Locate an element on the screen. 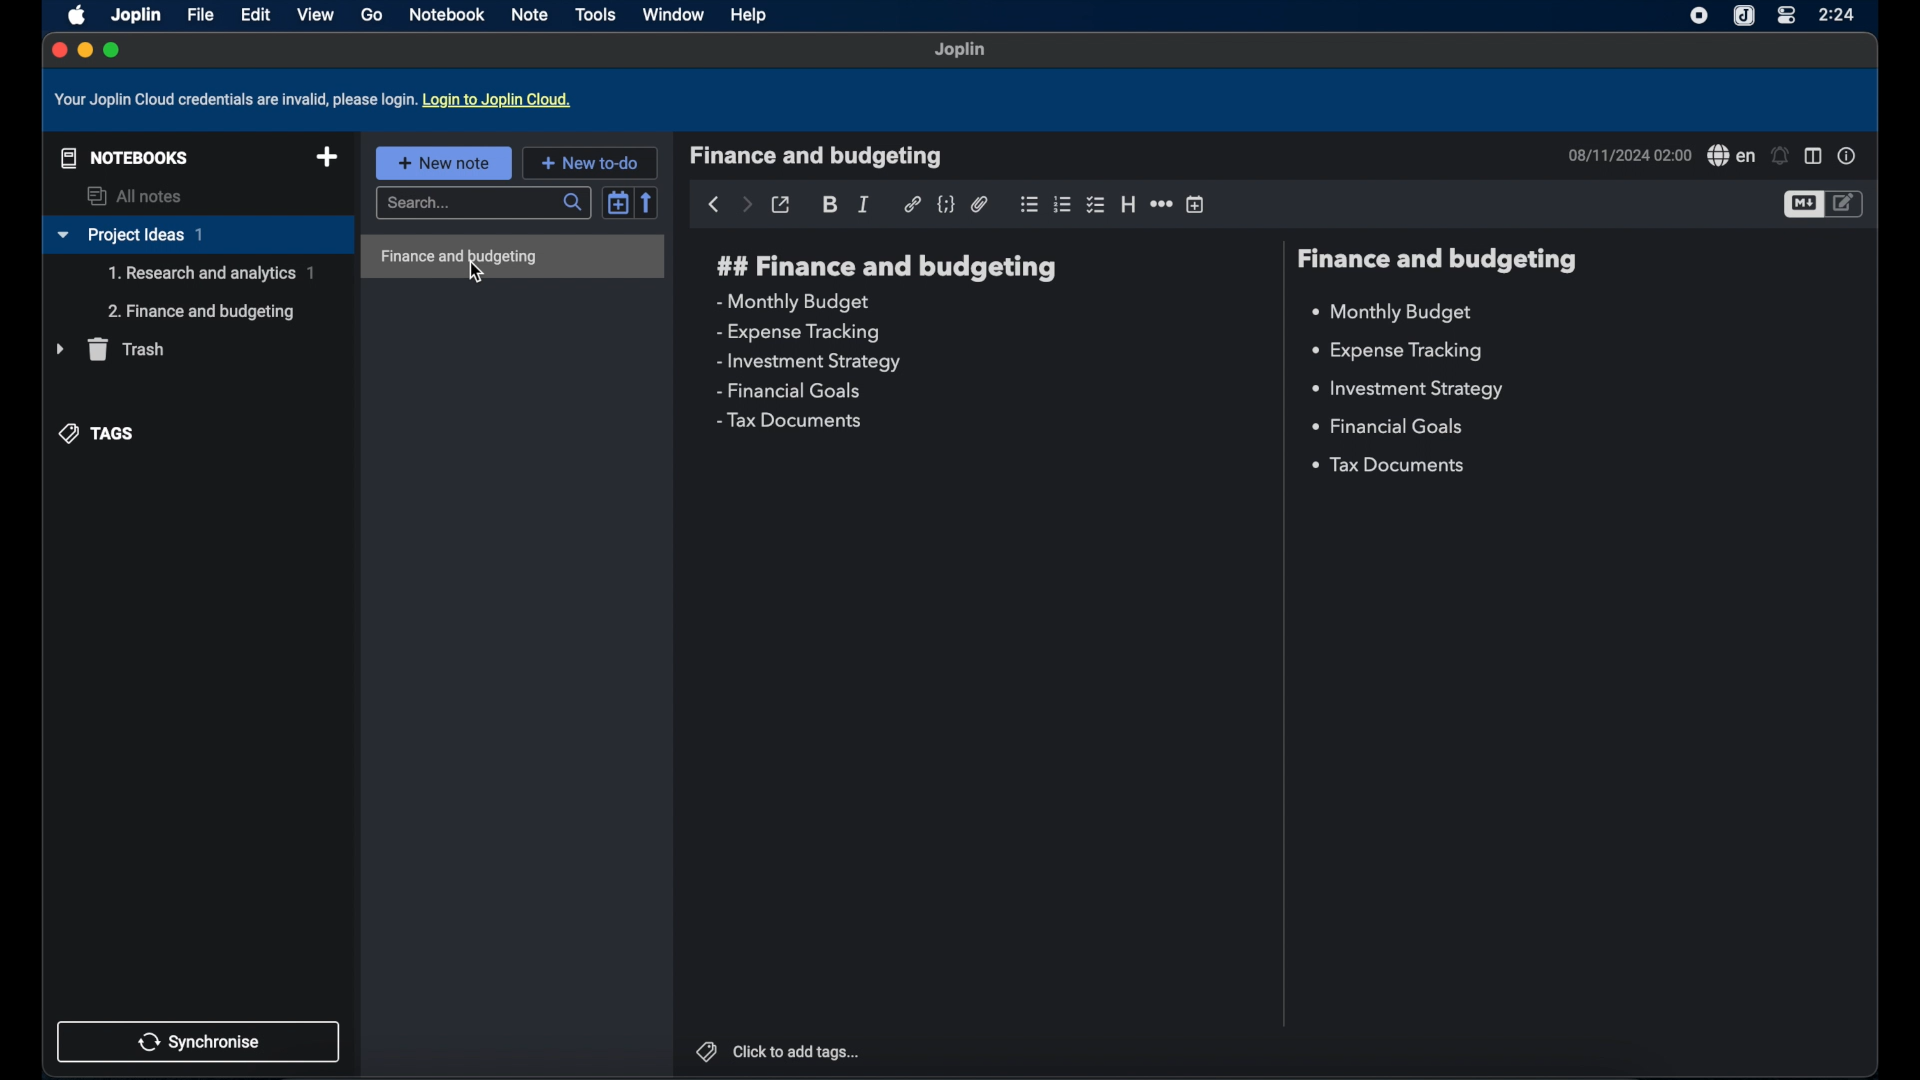  tax documents is located at coordinates (1391, 467).